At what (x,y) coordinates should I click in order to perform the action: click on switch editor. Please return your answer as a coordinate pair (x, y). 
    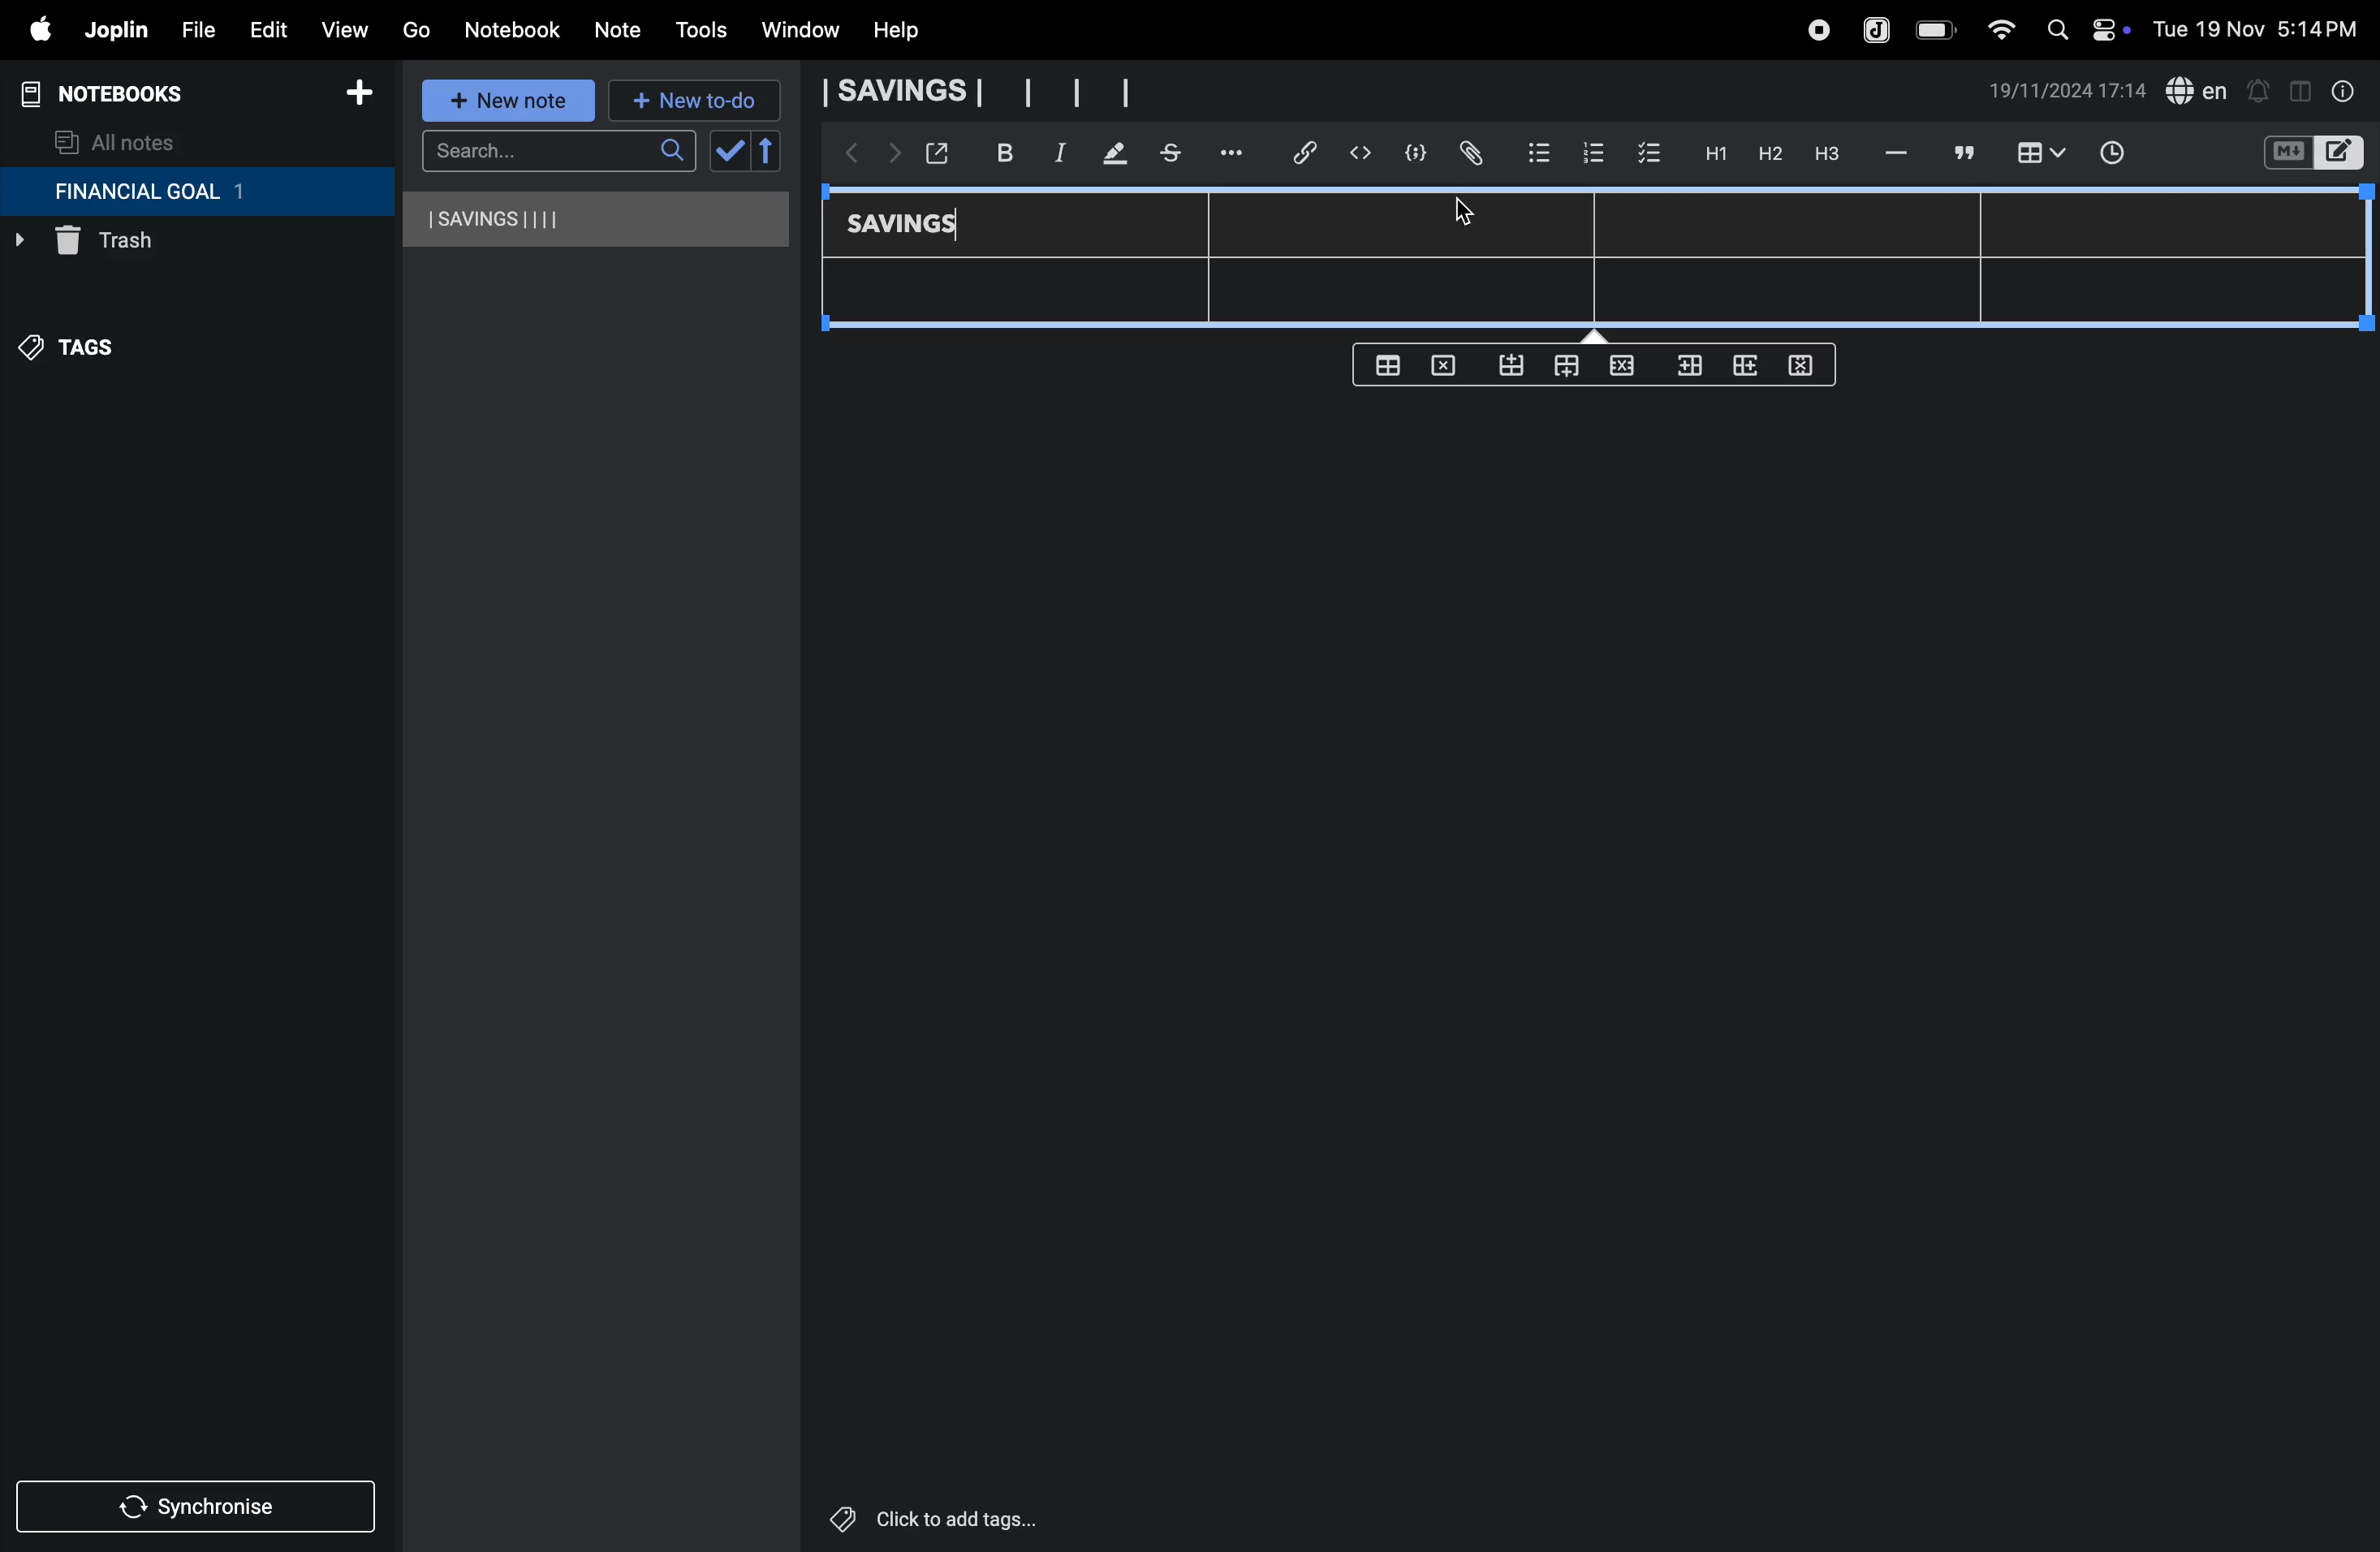
    Looking at the image, I should click on (2311, 153).